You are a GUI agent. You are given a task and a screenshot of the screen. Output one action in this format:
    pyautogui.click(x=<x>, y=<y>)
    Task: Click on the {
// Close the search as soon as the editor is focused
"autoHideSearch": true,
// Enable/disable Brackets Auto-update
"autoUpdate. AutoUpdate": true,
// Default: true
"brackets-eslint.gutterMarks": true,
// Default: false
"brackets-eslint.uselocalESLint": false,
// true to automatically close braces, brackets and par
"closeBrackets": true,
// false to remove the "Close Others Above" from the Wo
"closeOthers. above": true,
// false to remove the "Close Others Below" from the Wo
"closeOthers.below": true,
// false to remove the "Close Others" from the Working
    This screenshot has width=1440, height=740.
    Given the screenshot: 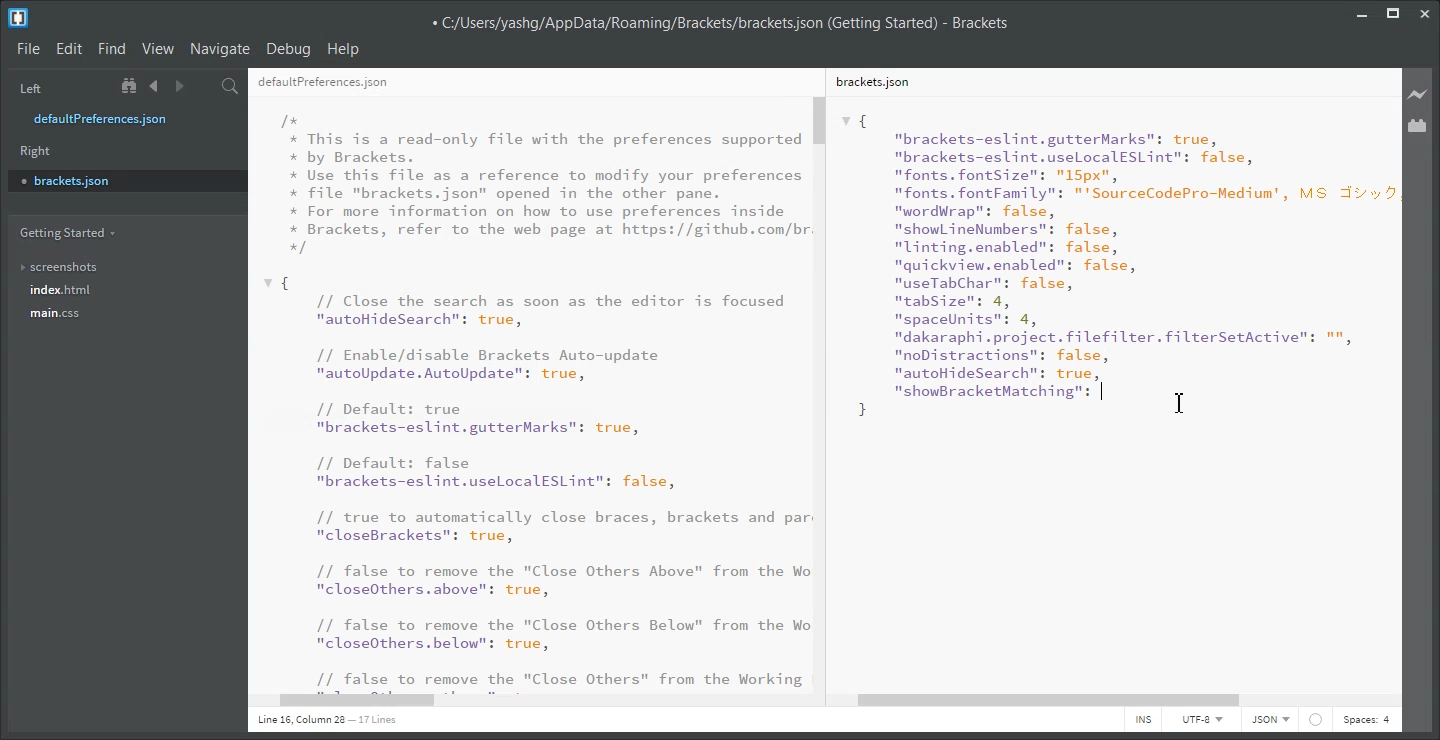 What is the action you would take?
    pyautogui.click(x=536, y=482)
    